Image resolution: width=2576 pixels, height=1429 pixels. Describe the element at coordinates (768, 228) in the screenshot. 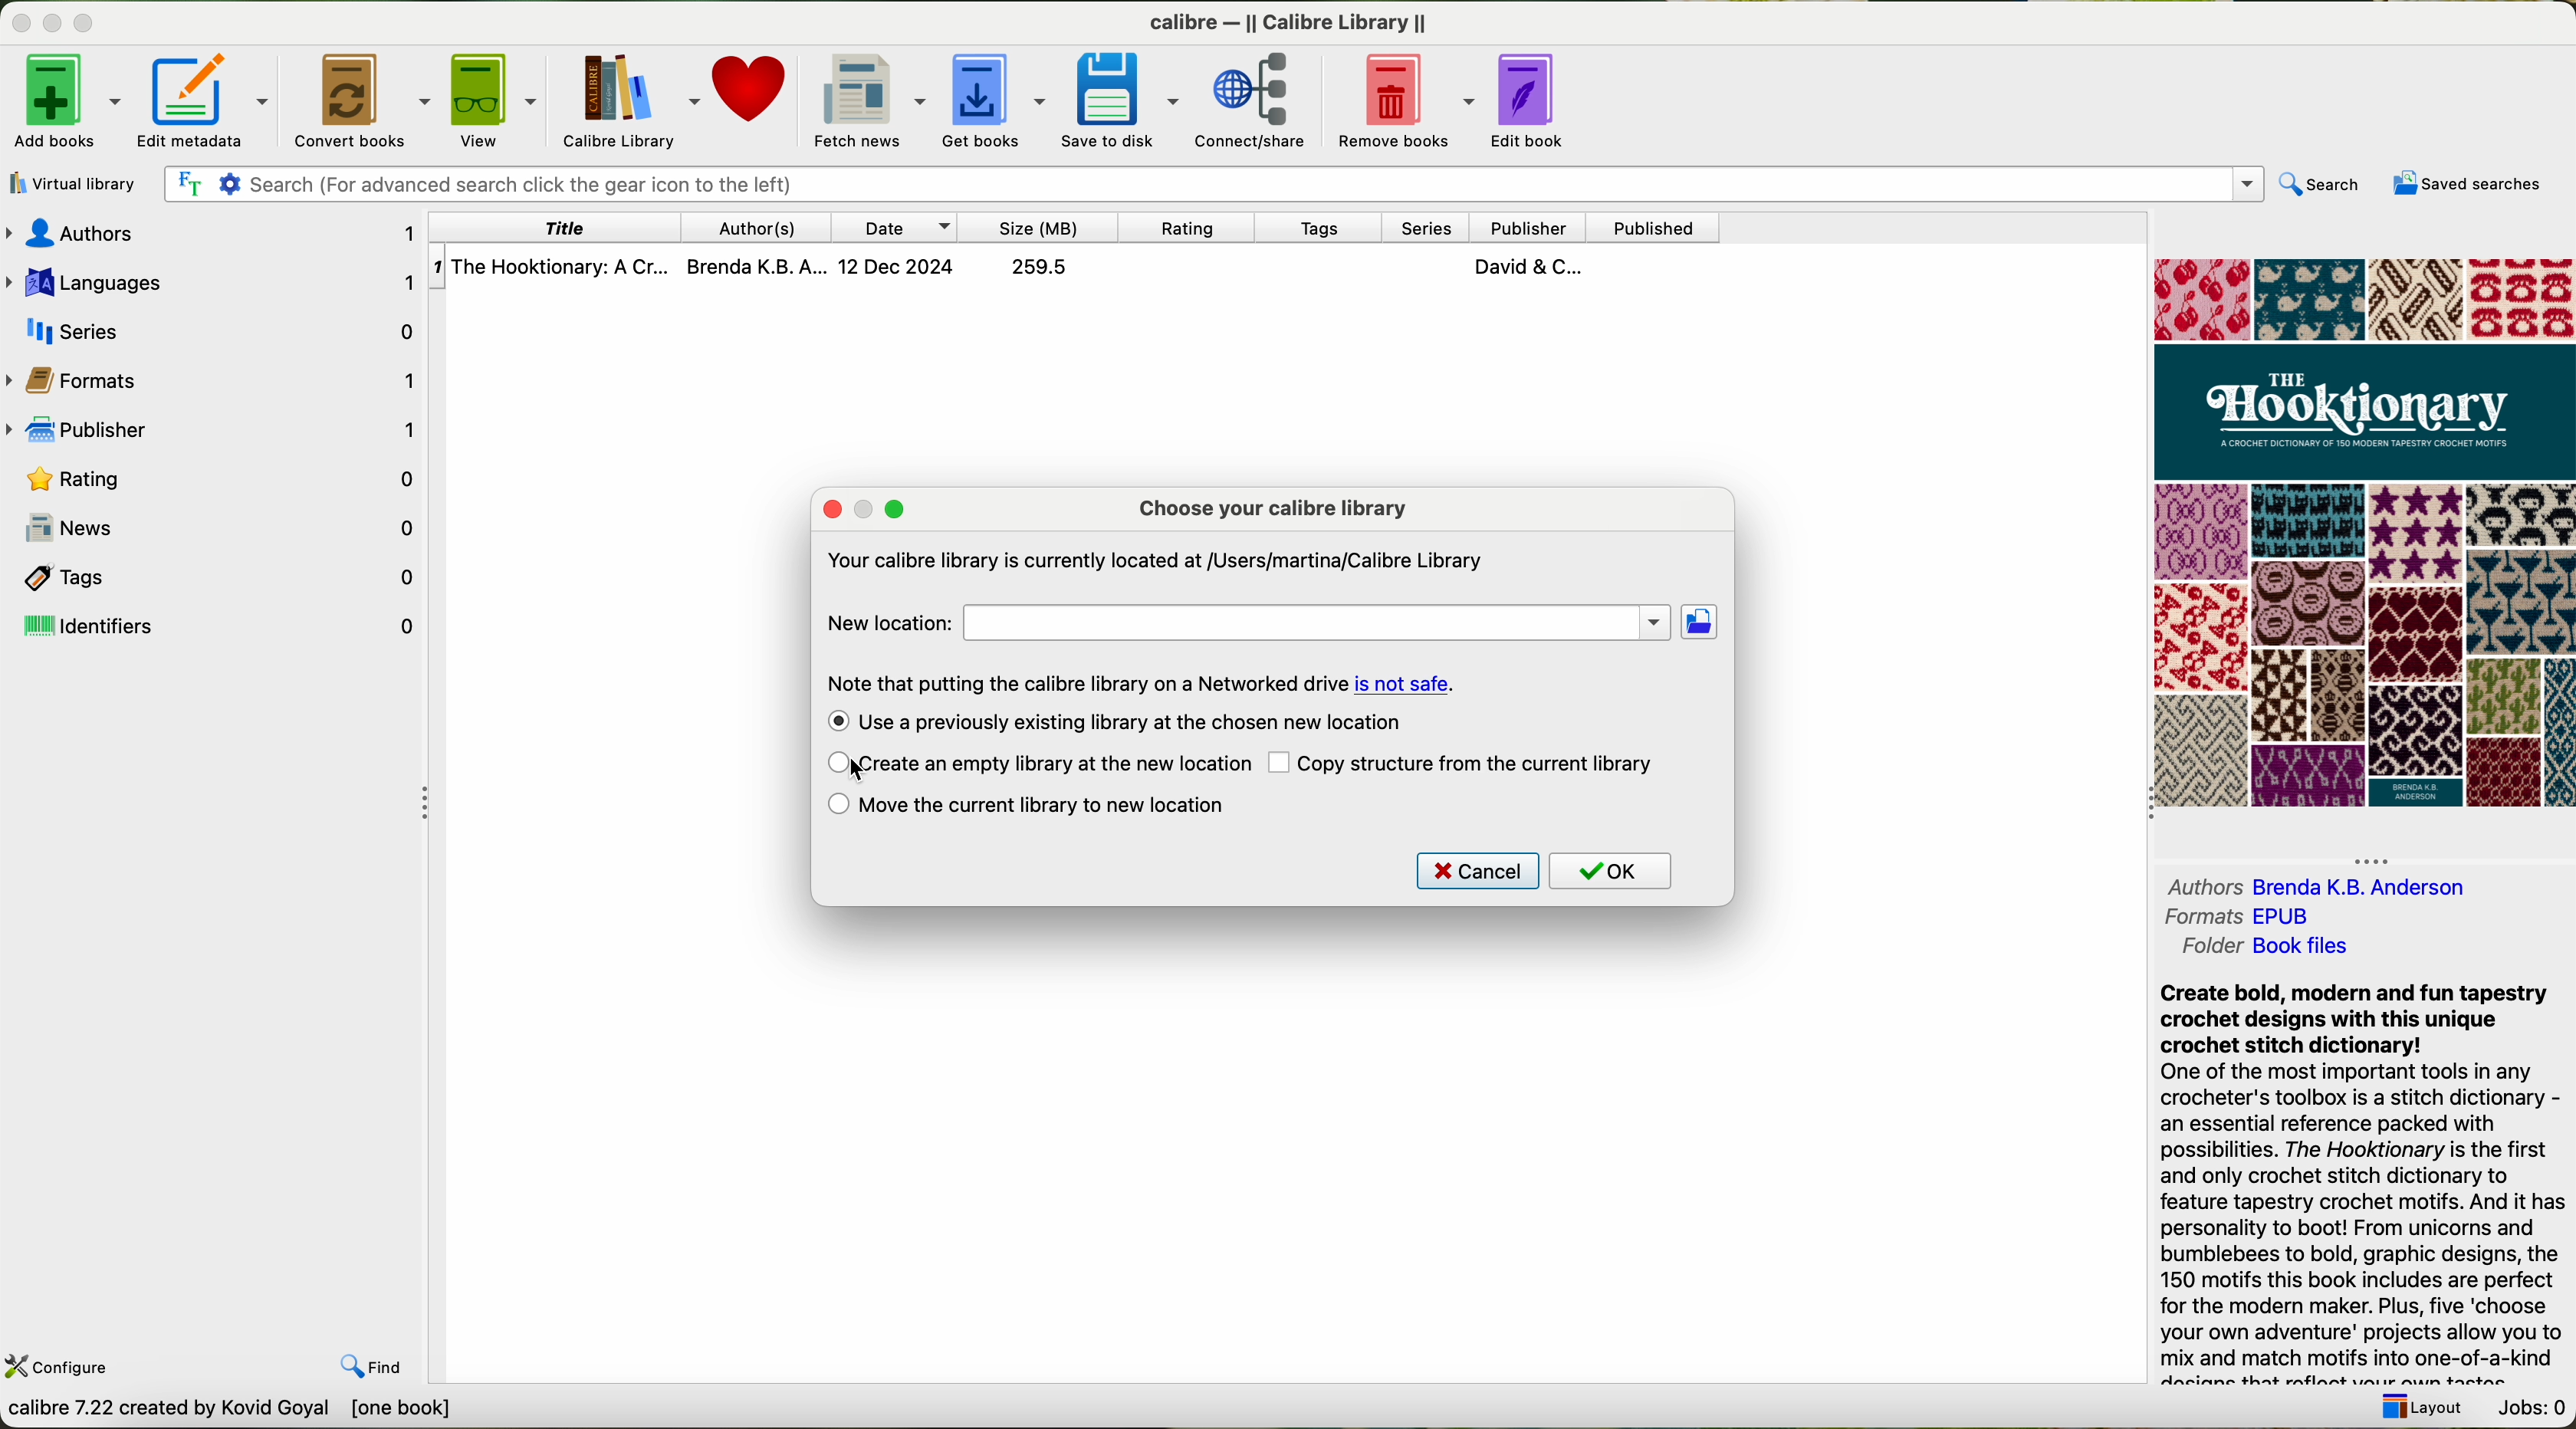

I see `authors` at that location.